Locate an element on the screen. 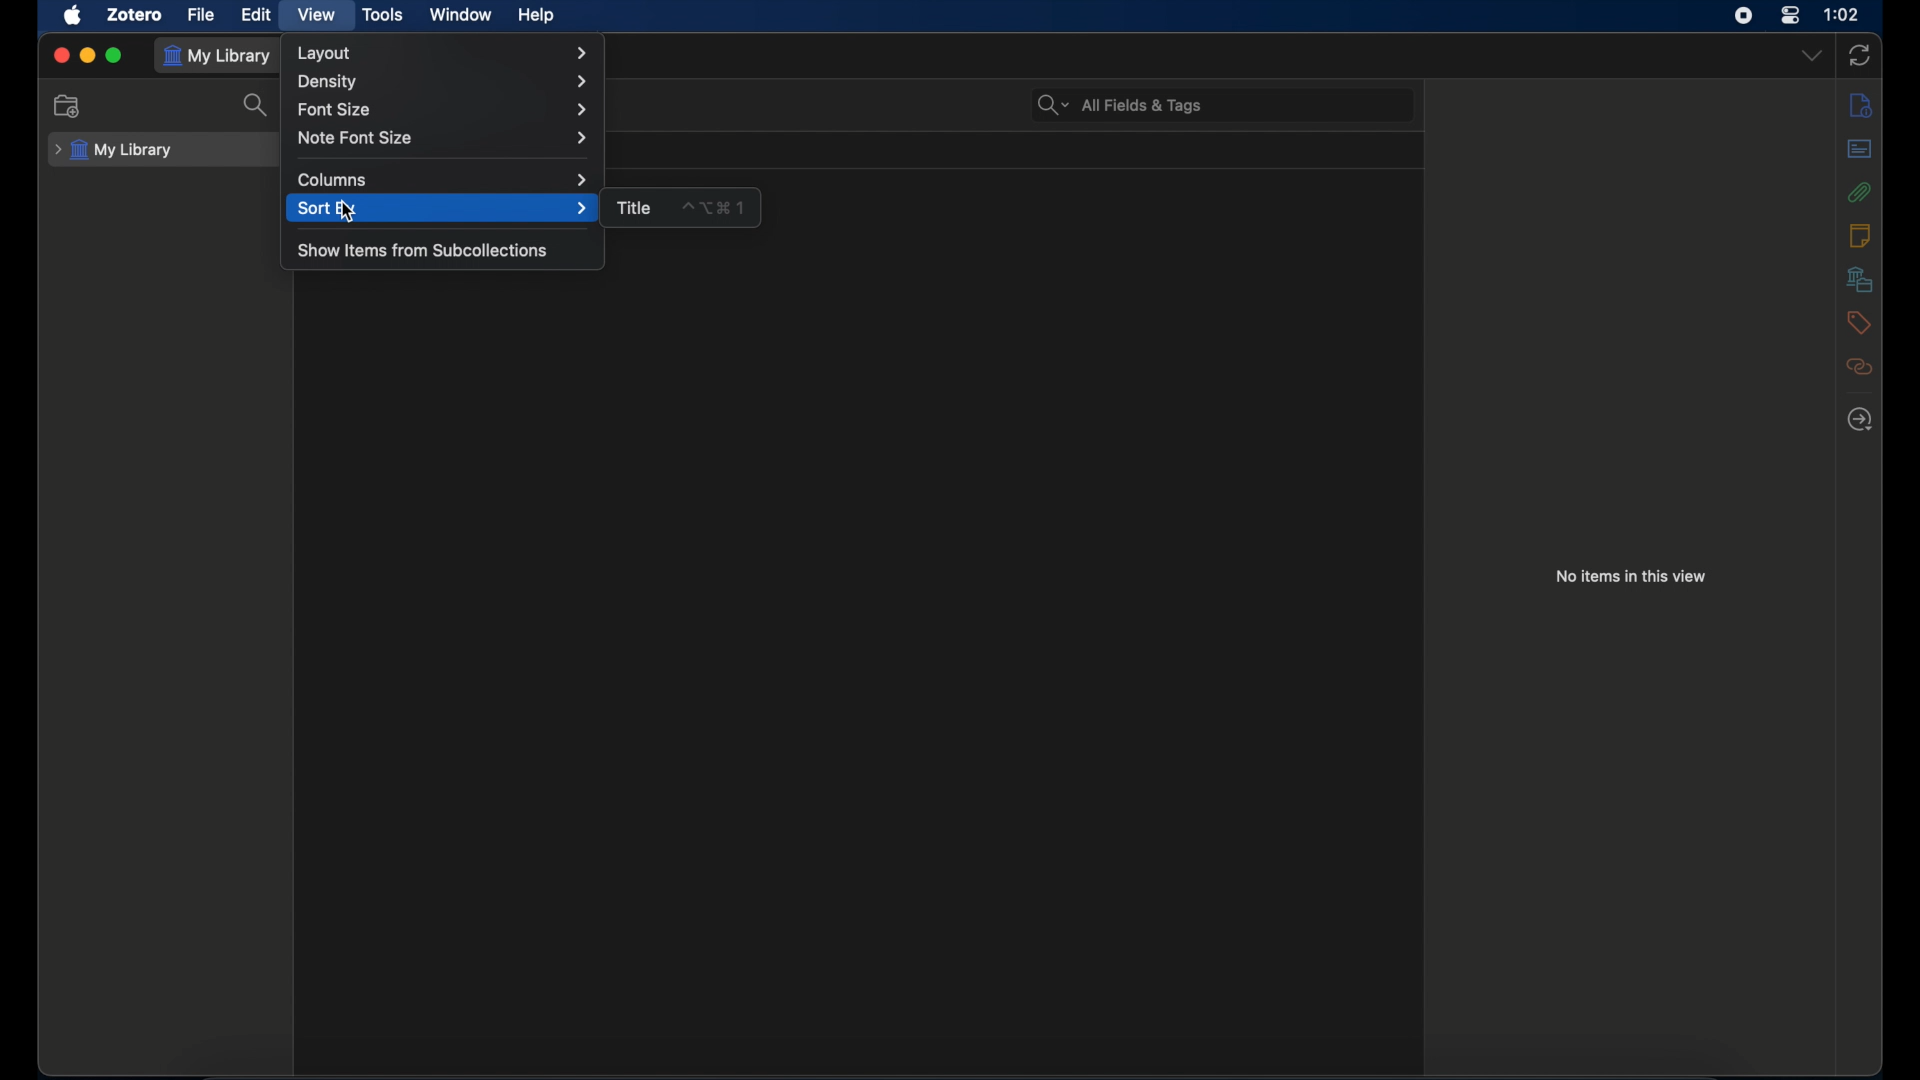 This screenshot has height=1080, width=1920. note font size is located at coordinates (444, 138).